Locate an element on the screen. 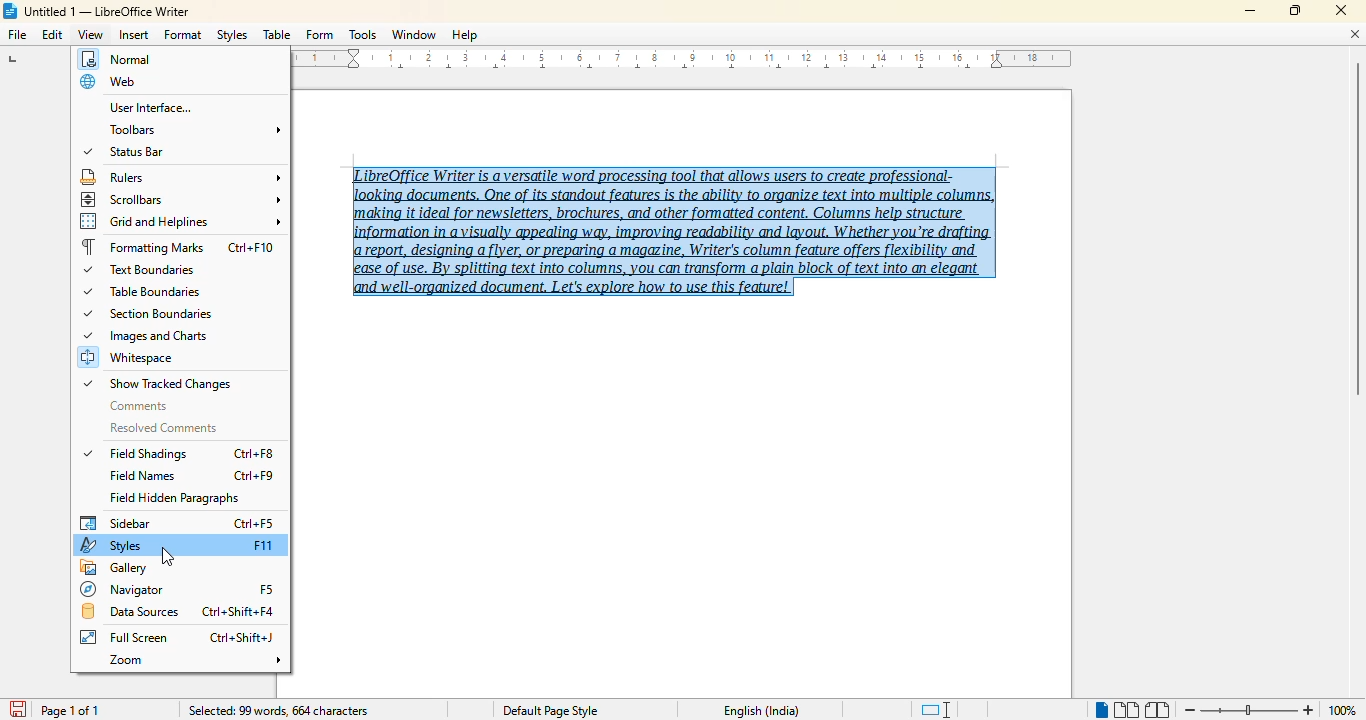 This screenshot has width=1366, height=720. table boundaries is located at coordinates (142, 292).